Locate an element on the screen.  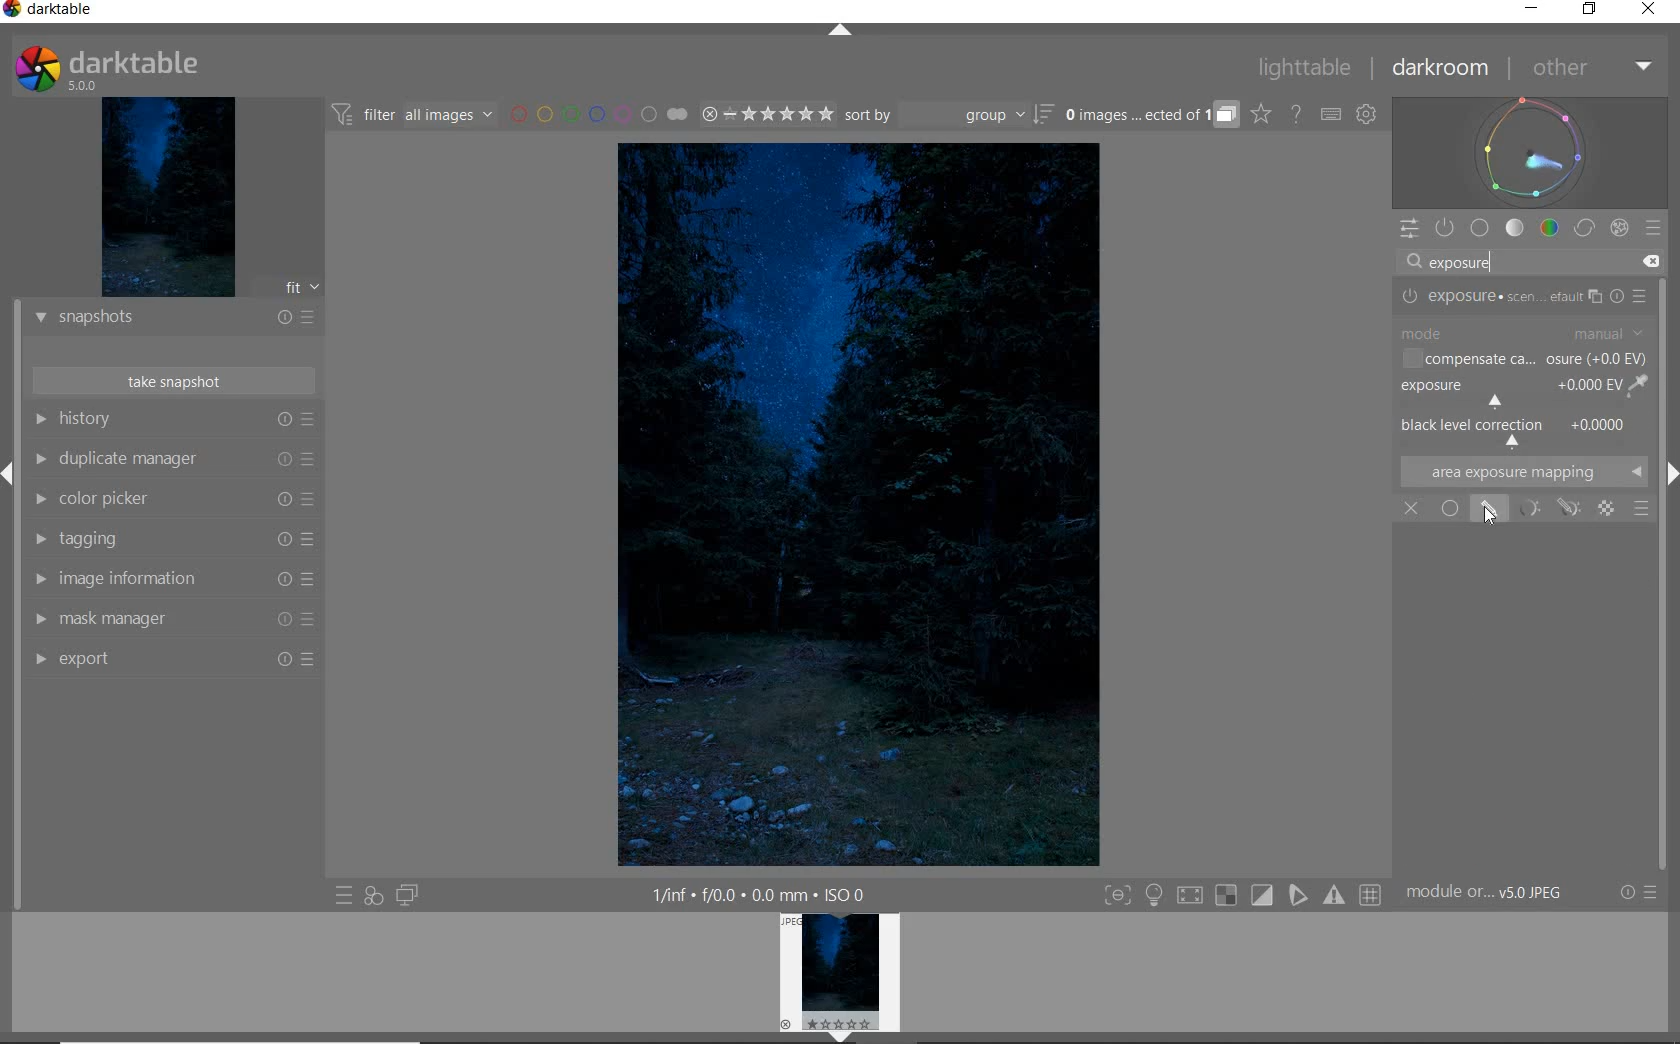
COMPENSATE CA...OSURE is located at coordinates (1523, 358).